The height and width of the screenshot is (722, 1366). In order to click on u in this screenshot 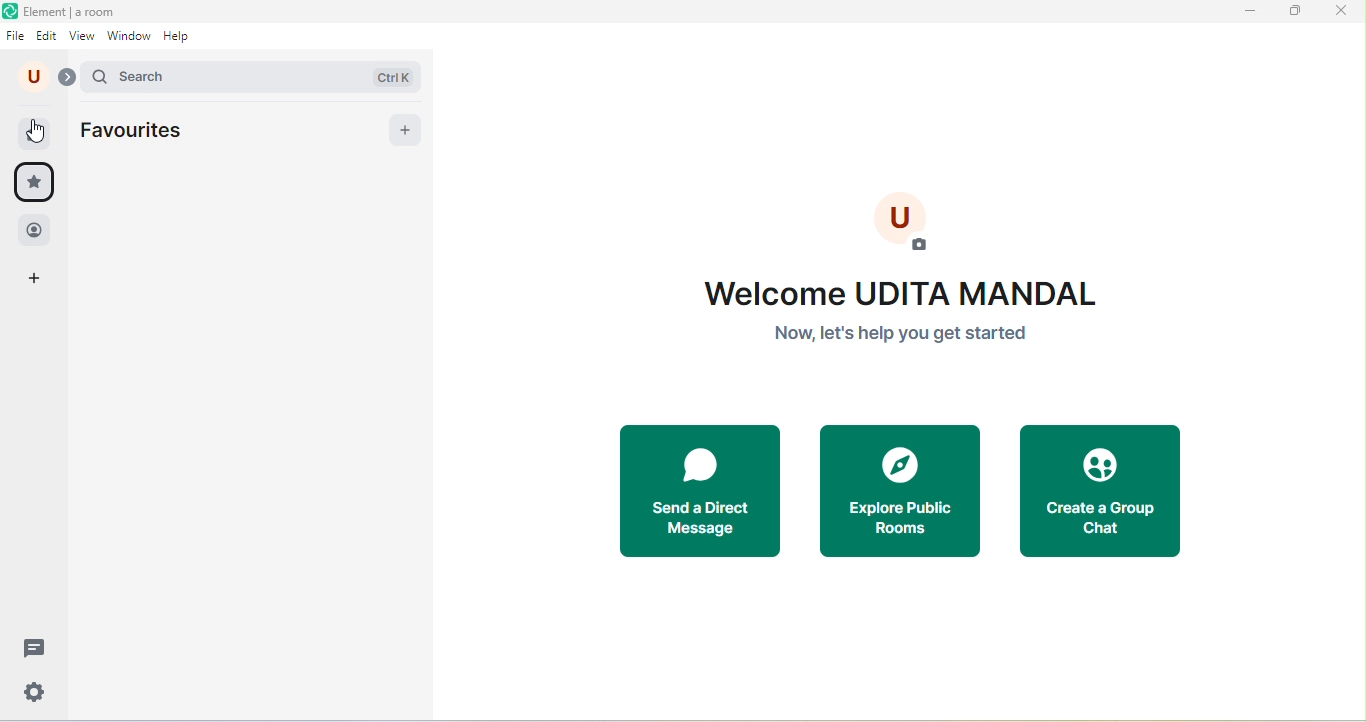, I will do `click(33, 77)`.